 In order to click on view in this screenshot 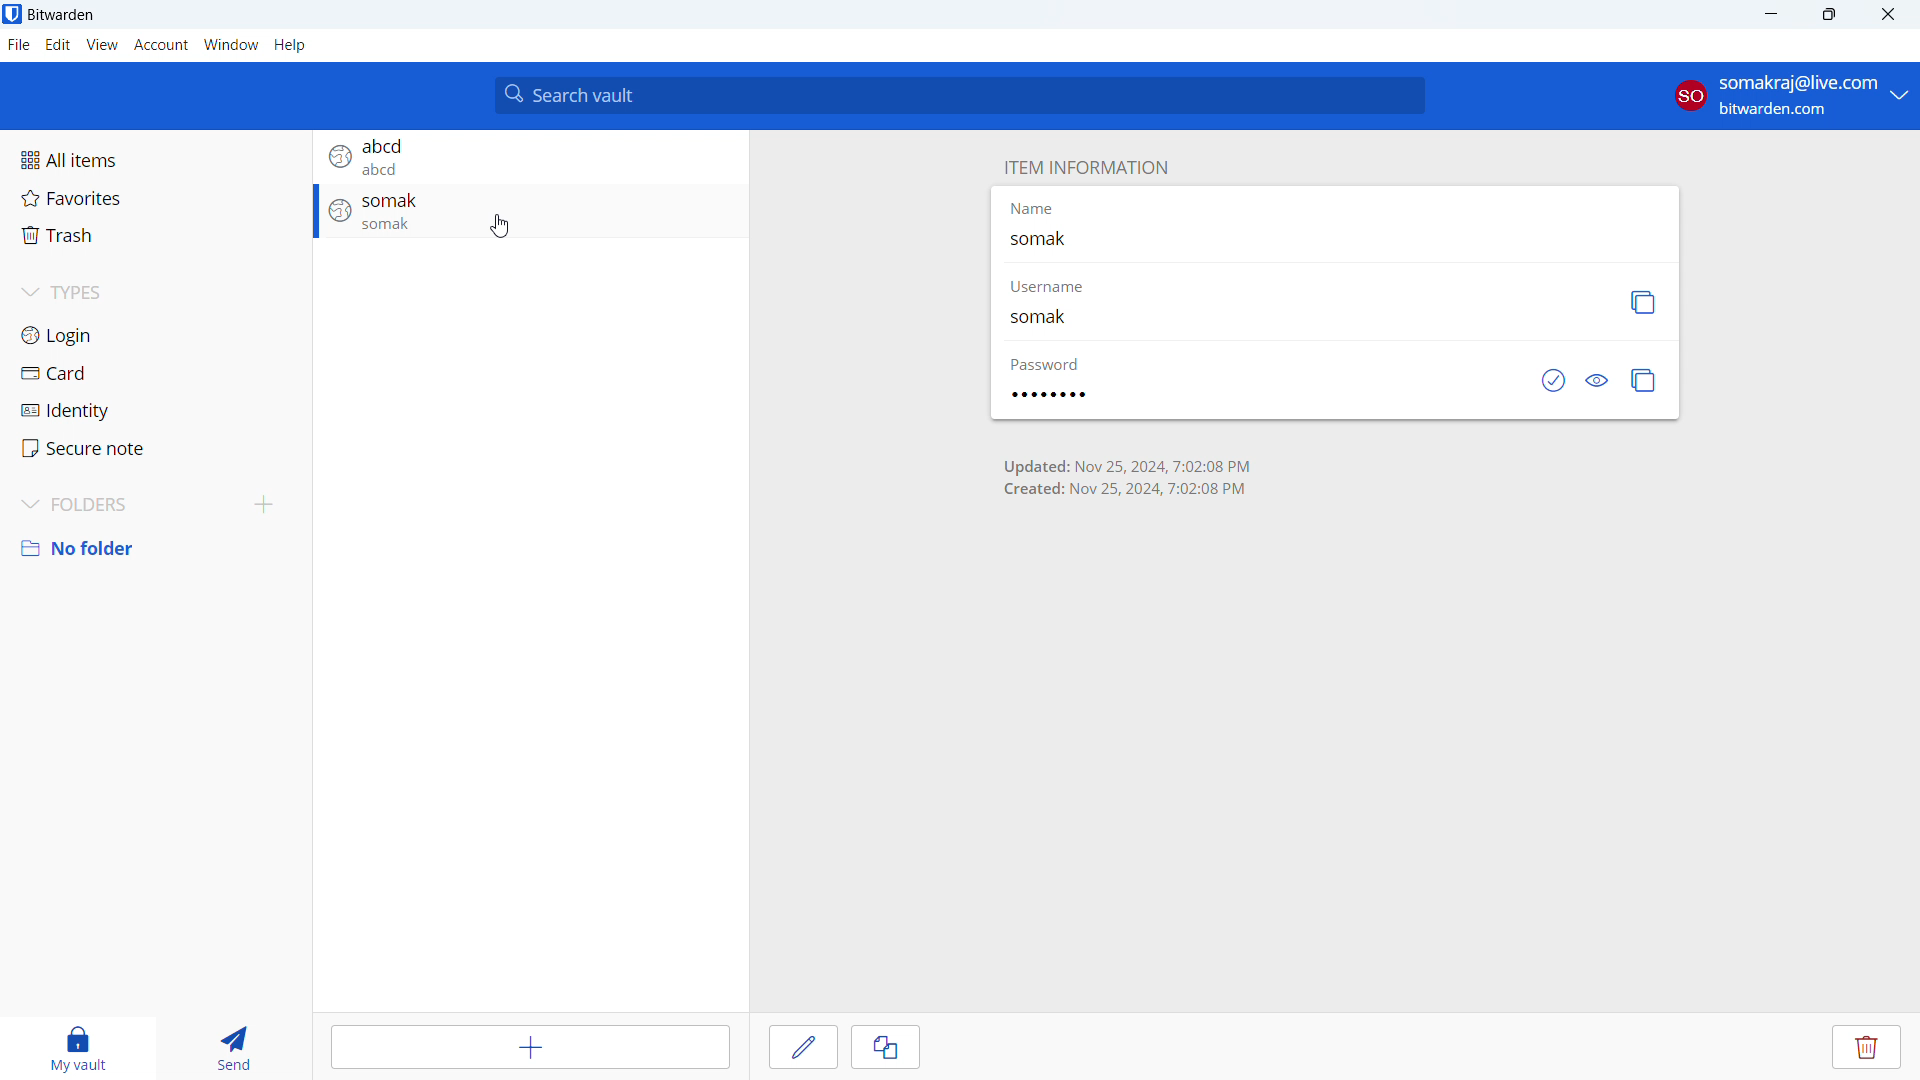, I will do `click(102, 45)`.